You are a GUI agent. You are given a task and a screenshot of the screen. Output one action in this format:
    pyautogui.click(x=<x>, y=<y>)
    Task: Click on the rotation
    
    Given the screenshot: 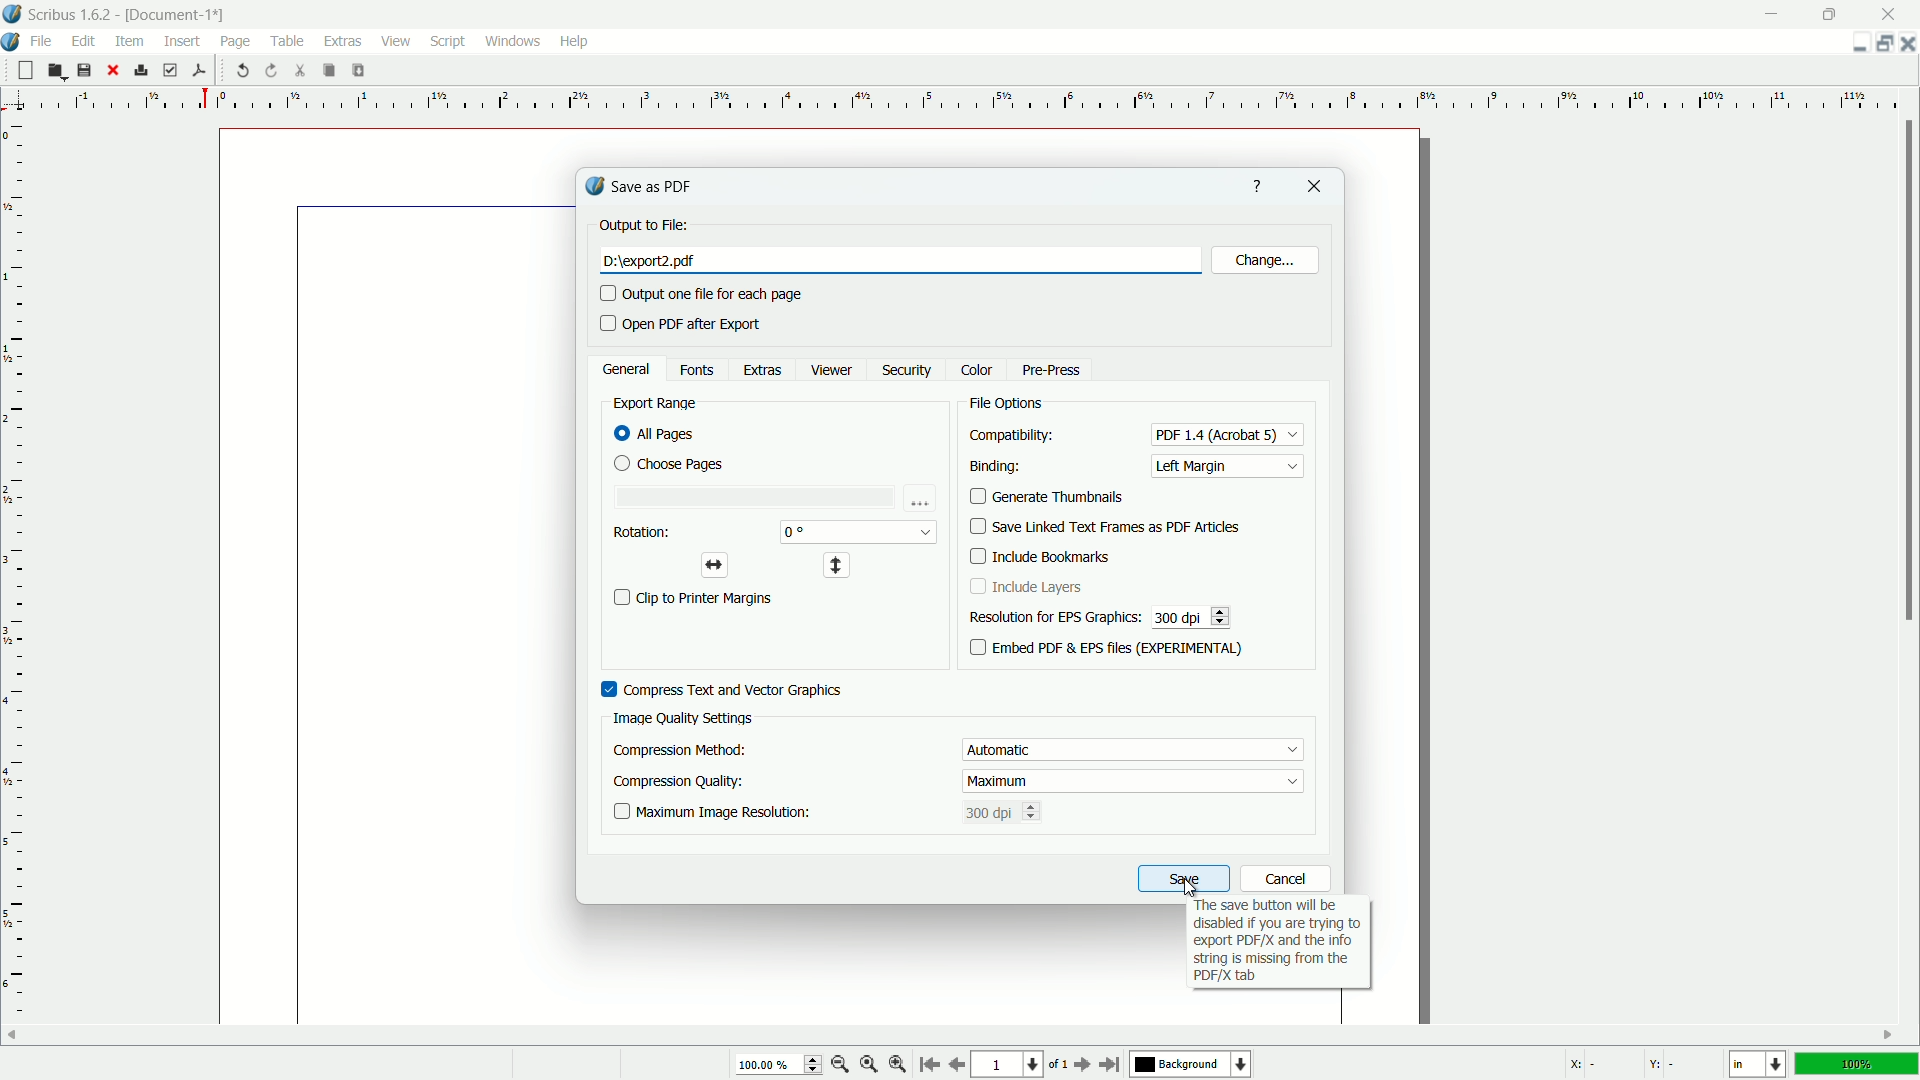 What is the action you would take?
    pyautogui.click(x=640, y=532)
    